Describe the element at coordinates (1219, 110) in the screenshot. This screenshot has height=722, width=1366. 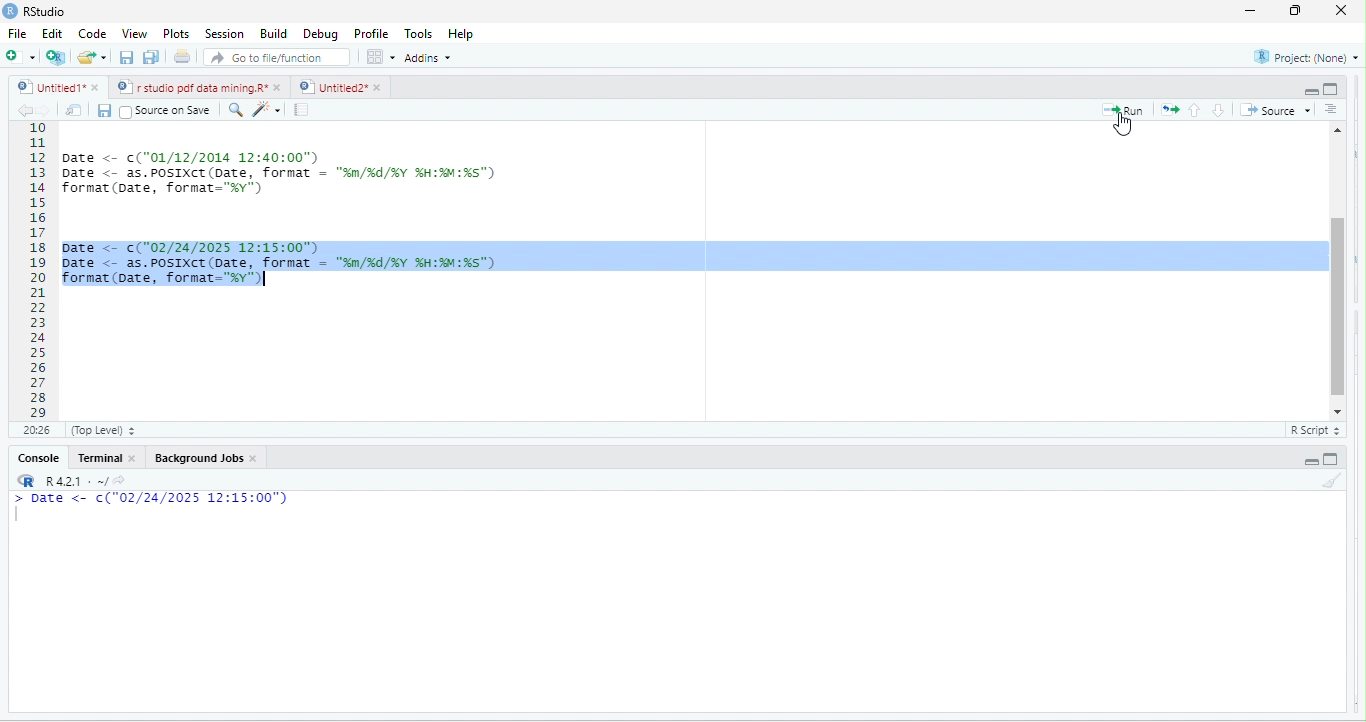
I see `go to next section/chunk` at that location.